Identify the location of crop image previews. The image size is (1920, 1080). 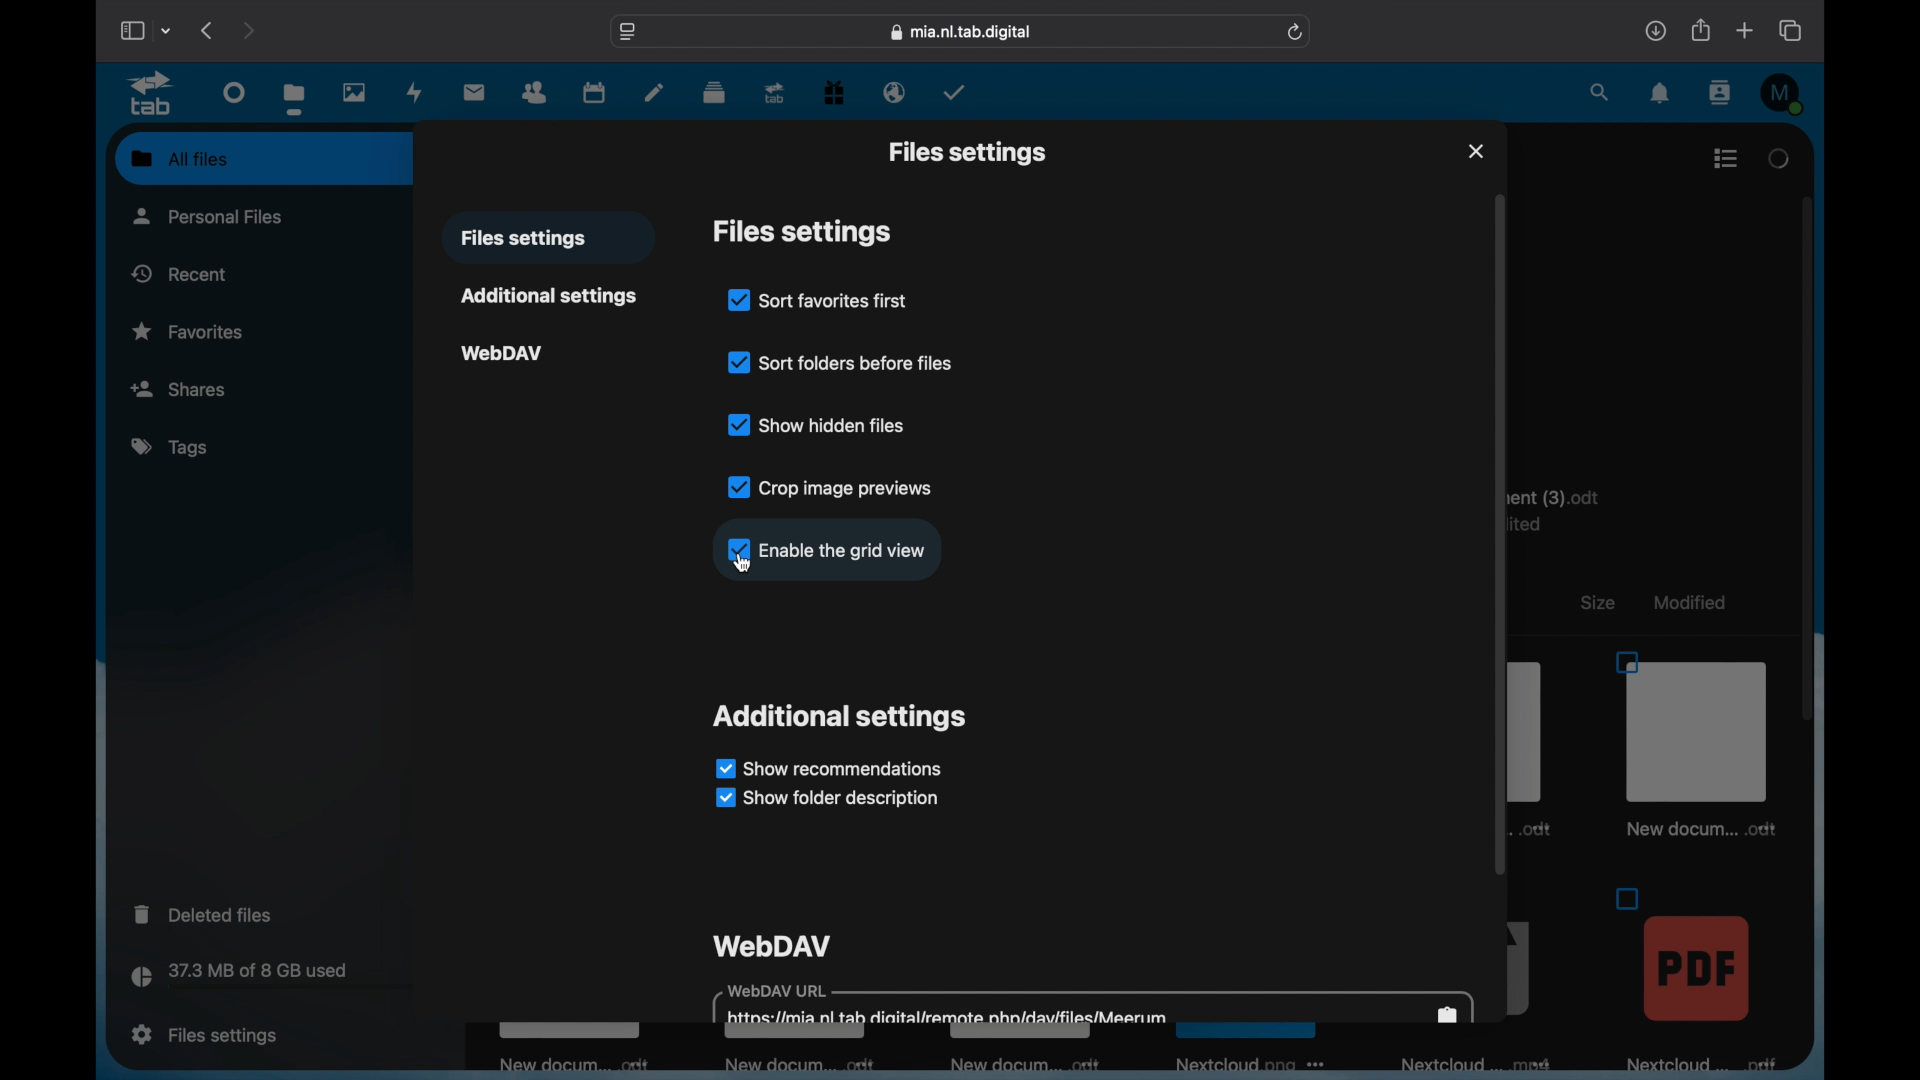
(830, 487).